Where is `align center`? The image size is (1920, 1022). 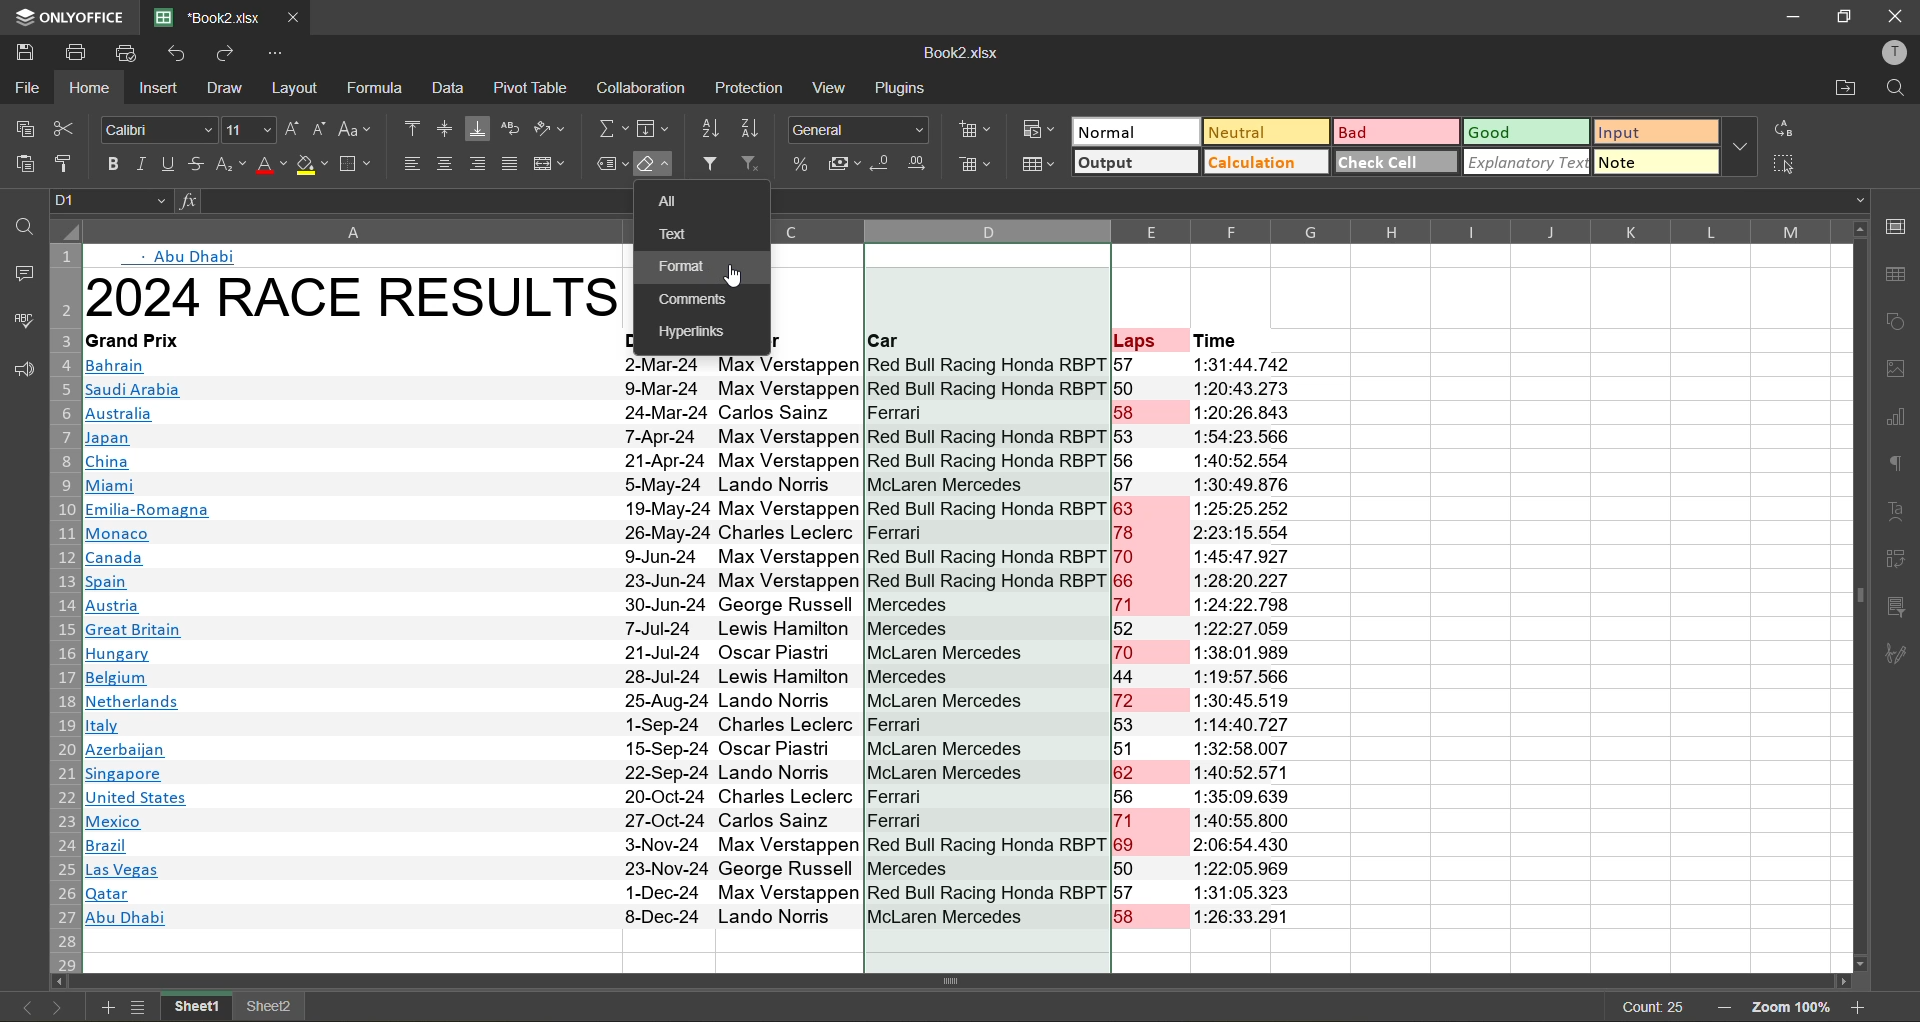 align center is located at coordinates (445, 164).